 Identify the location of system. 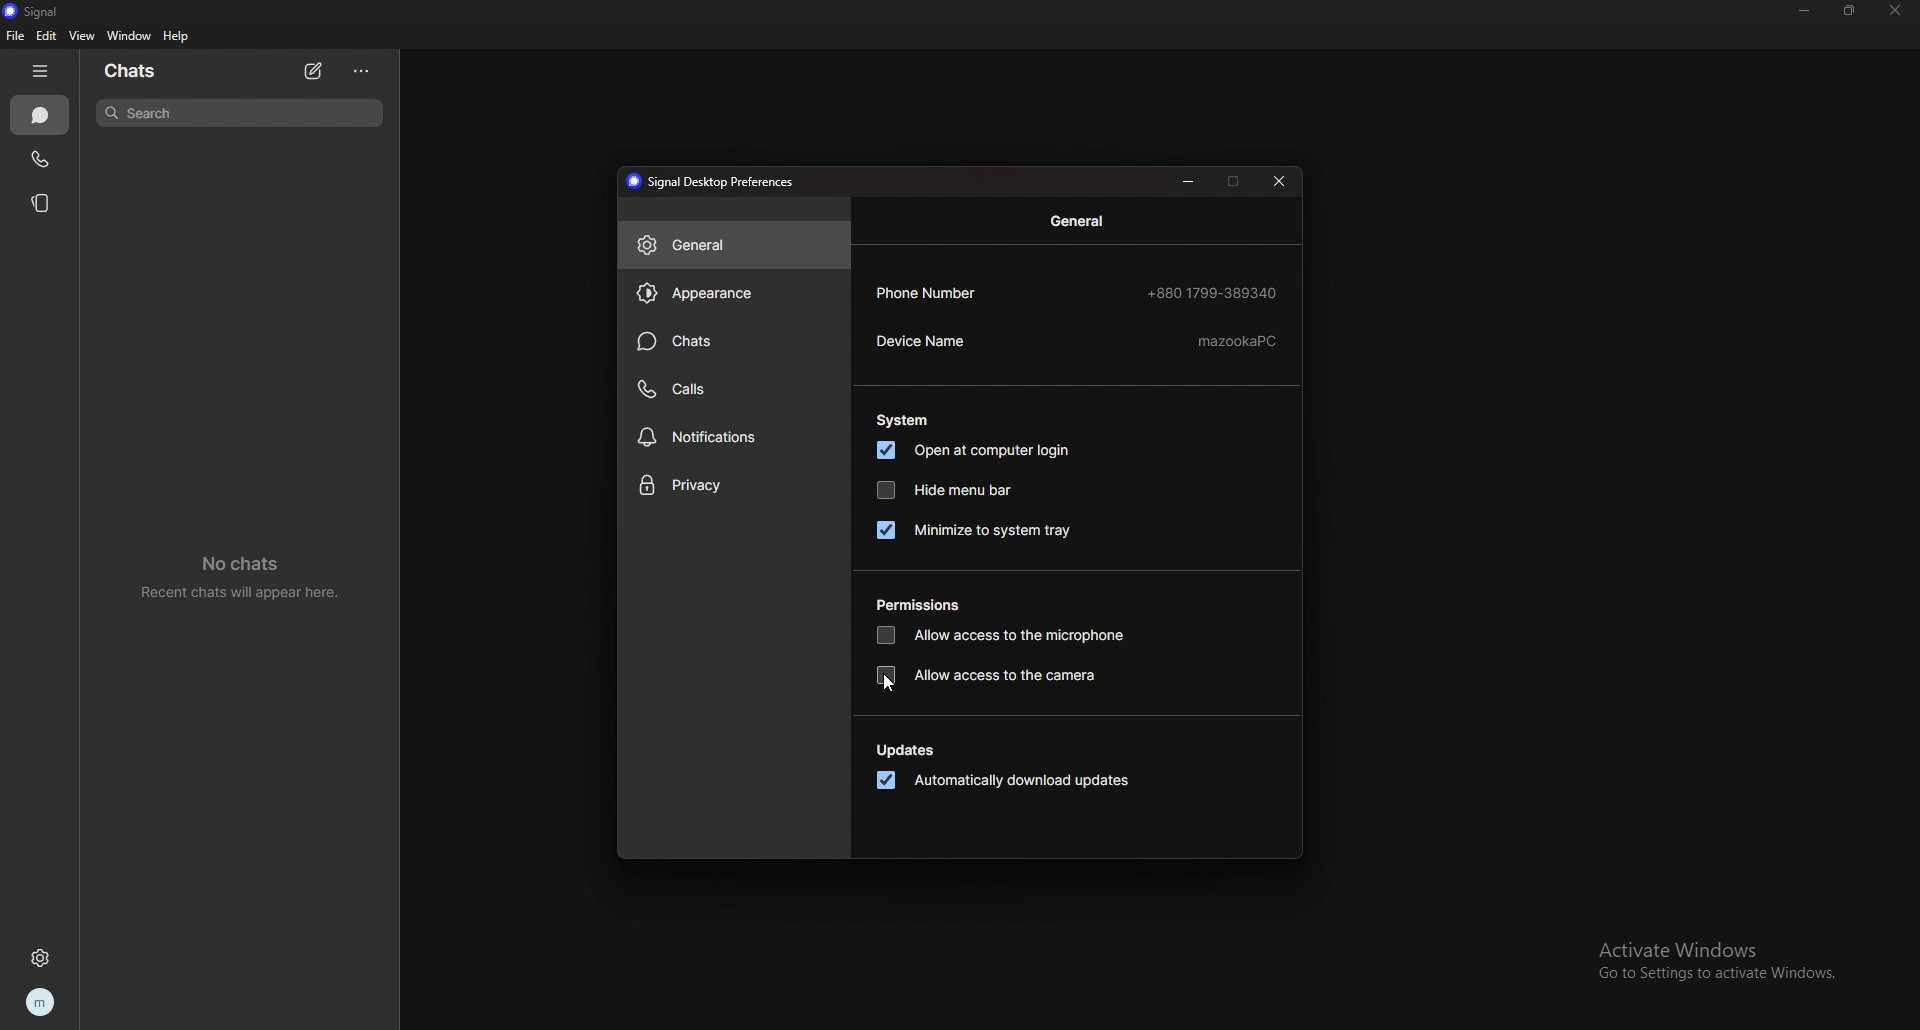
(903, 420).